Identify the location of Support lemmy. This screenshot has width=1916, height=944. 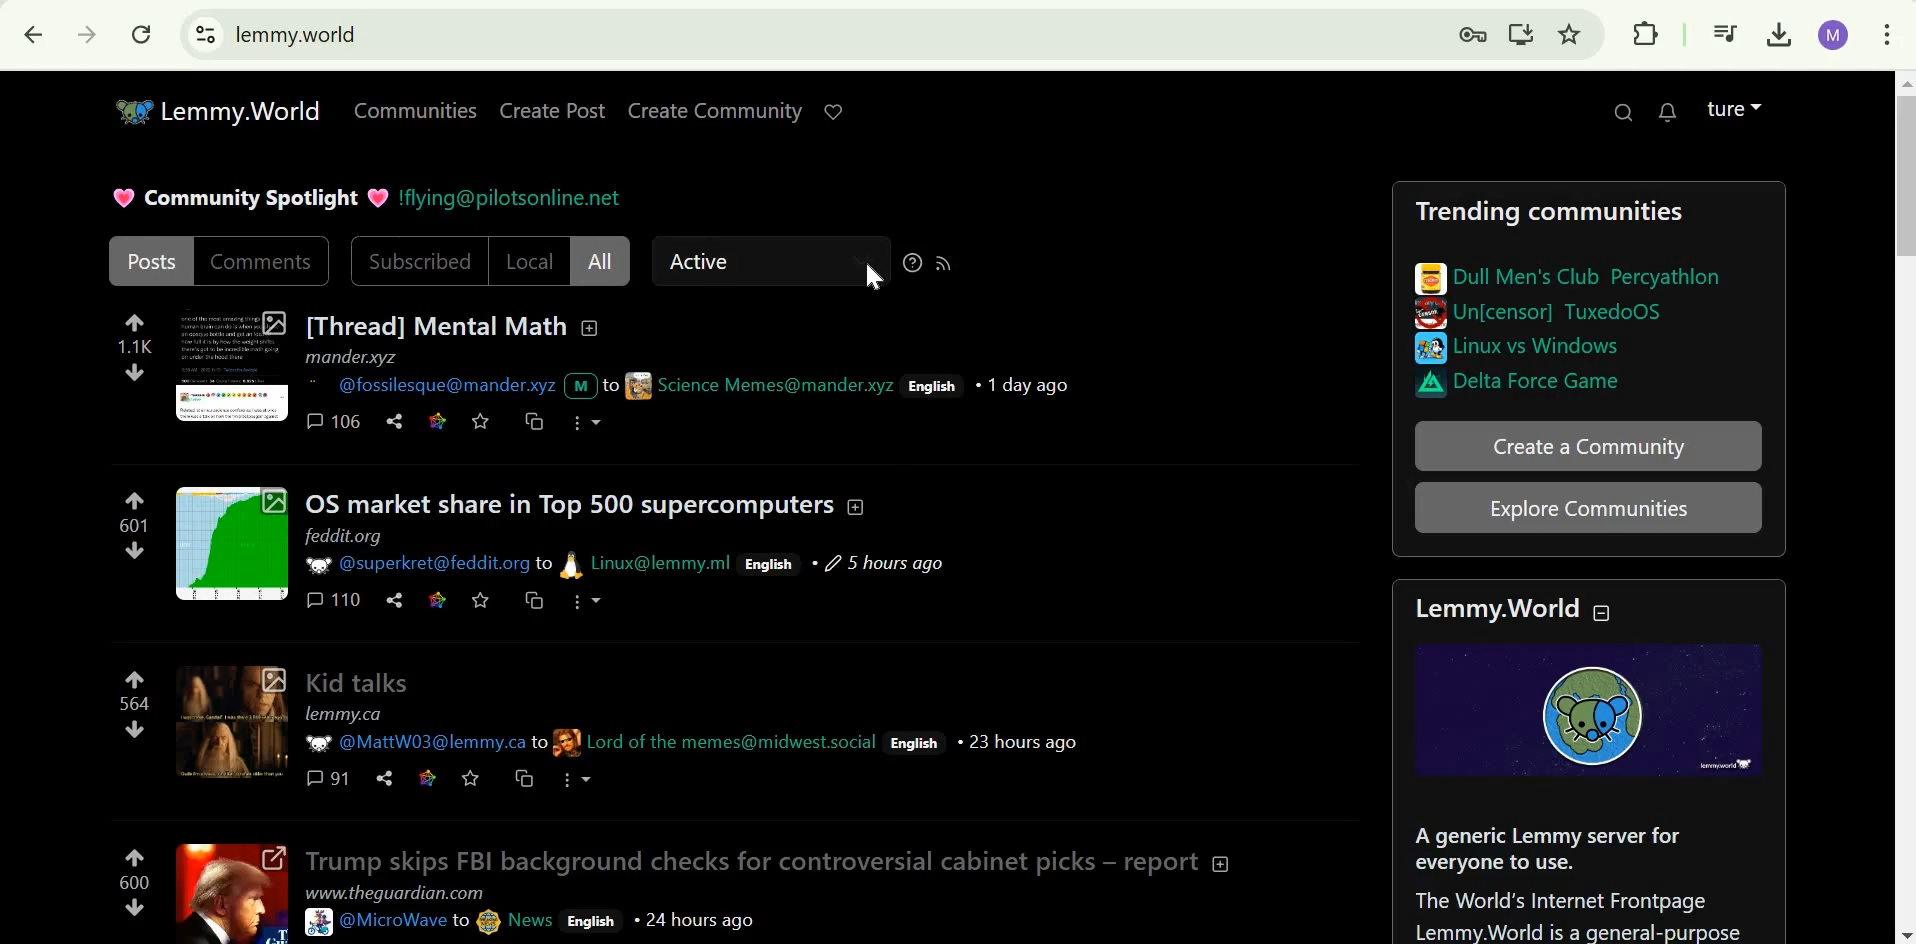
(835, 111).